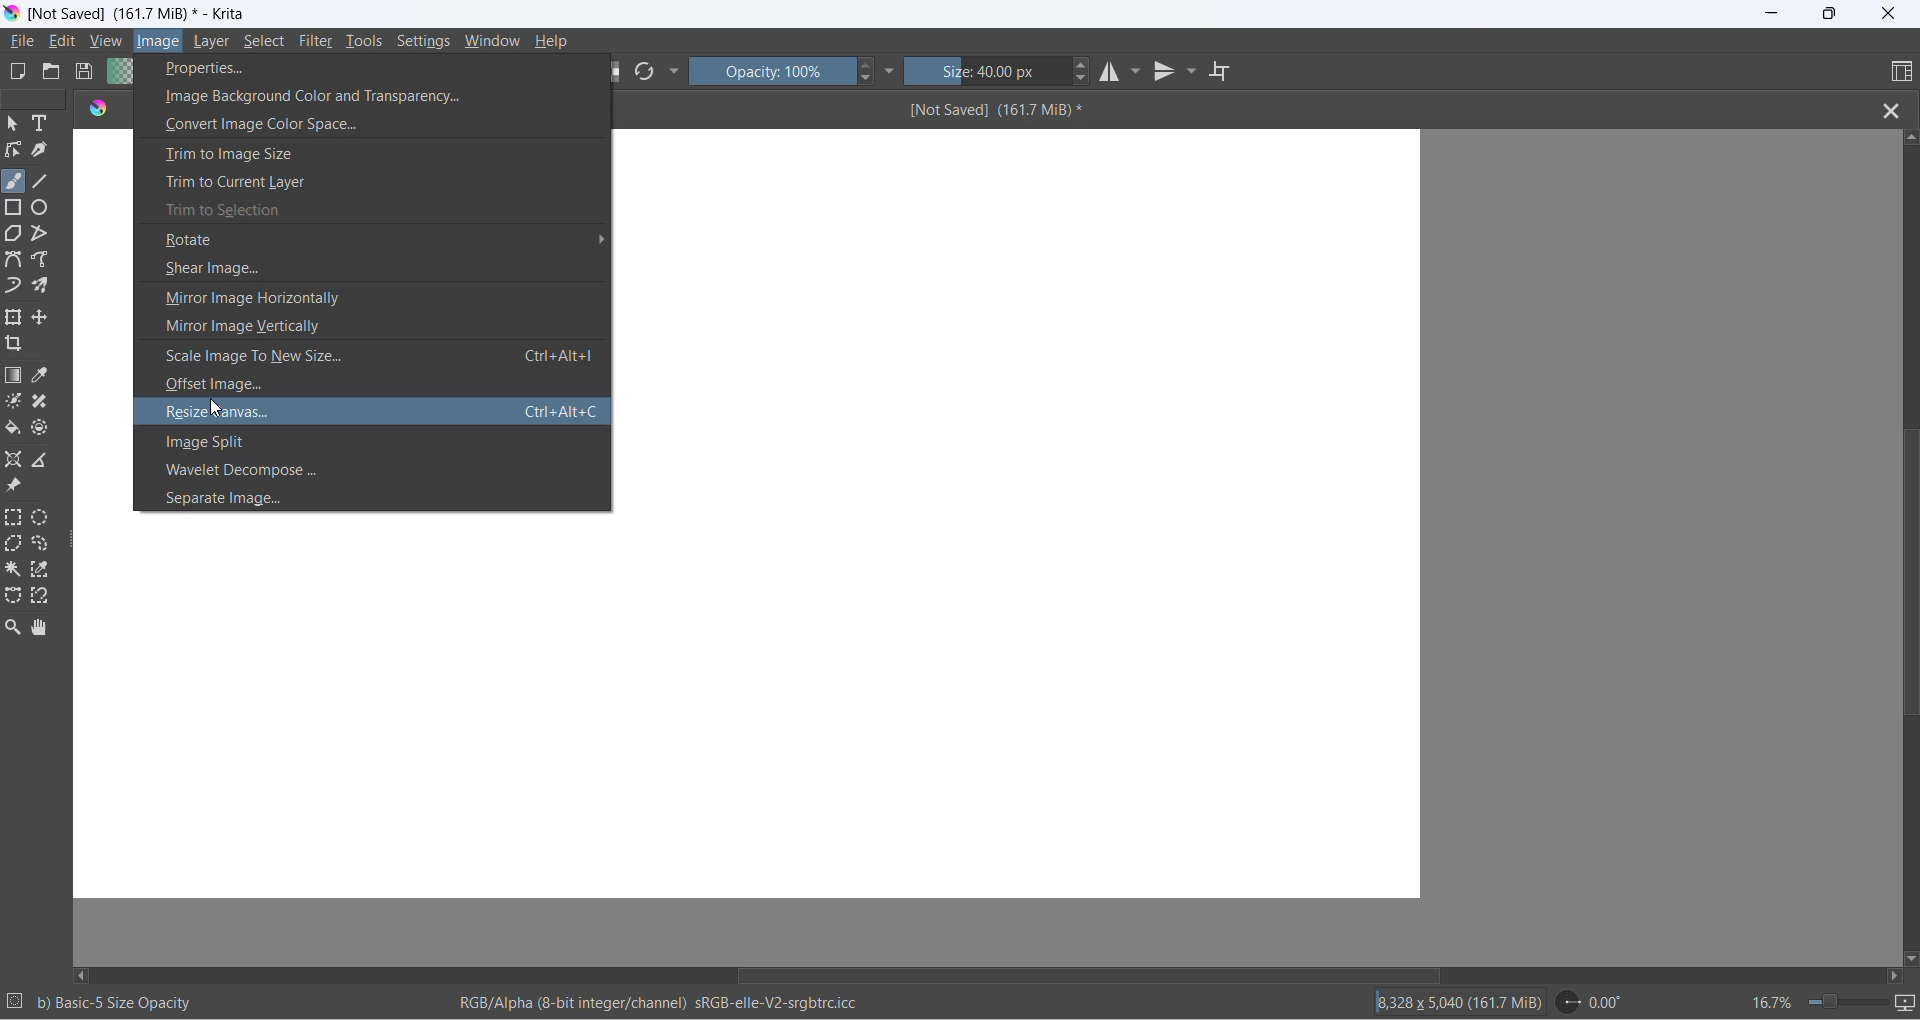  Describe the element at coordinates (370, 358) in the screenshot. I see `scale image to new size` at that location.